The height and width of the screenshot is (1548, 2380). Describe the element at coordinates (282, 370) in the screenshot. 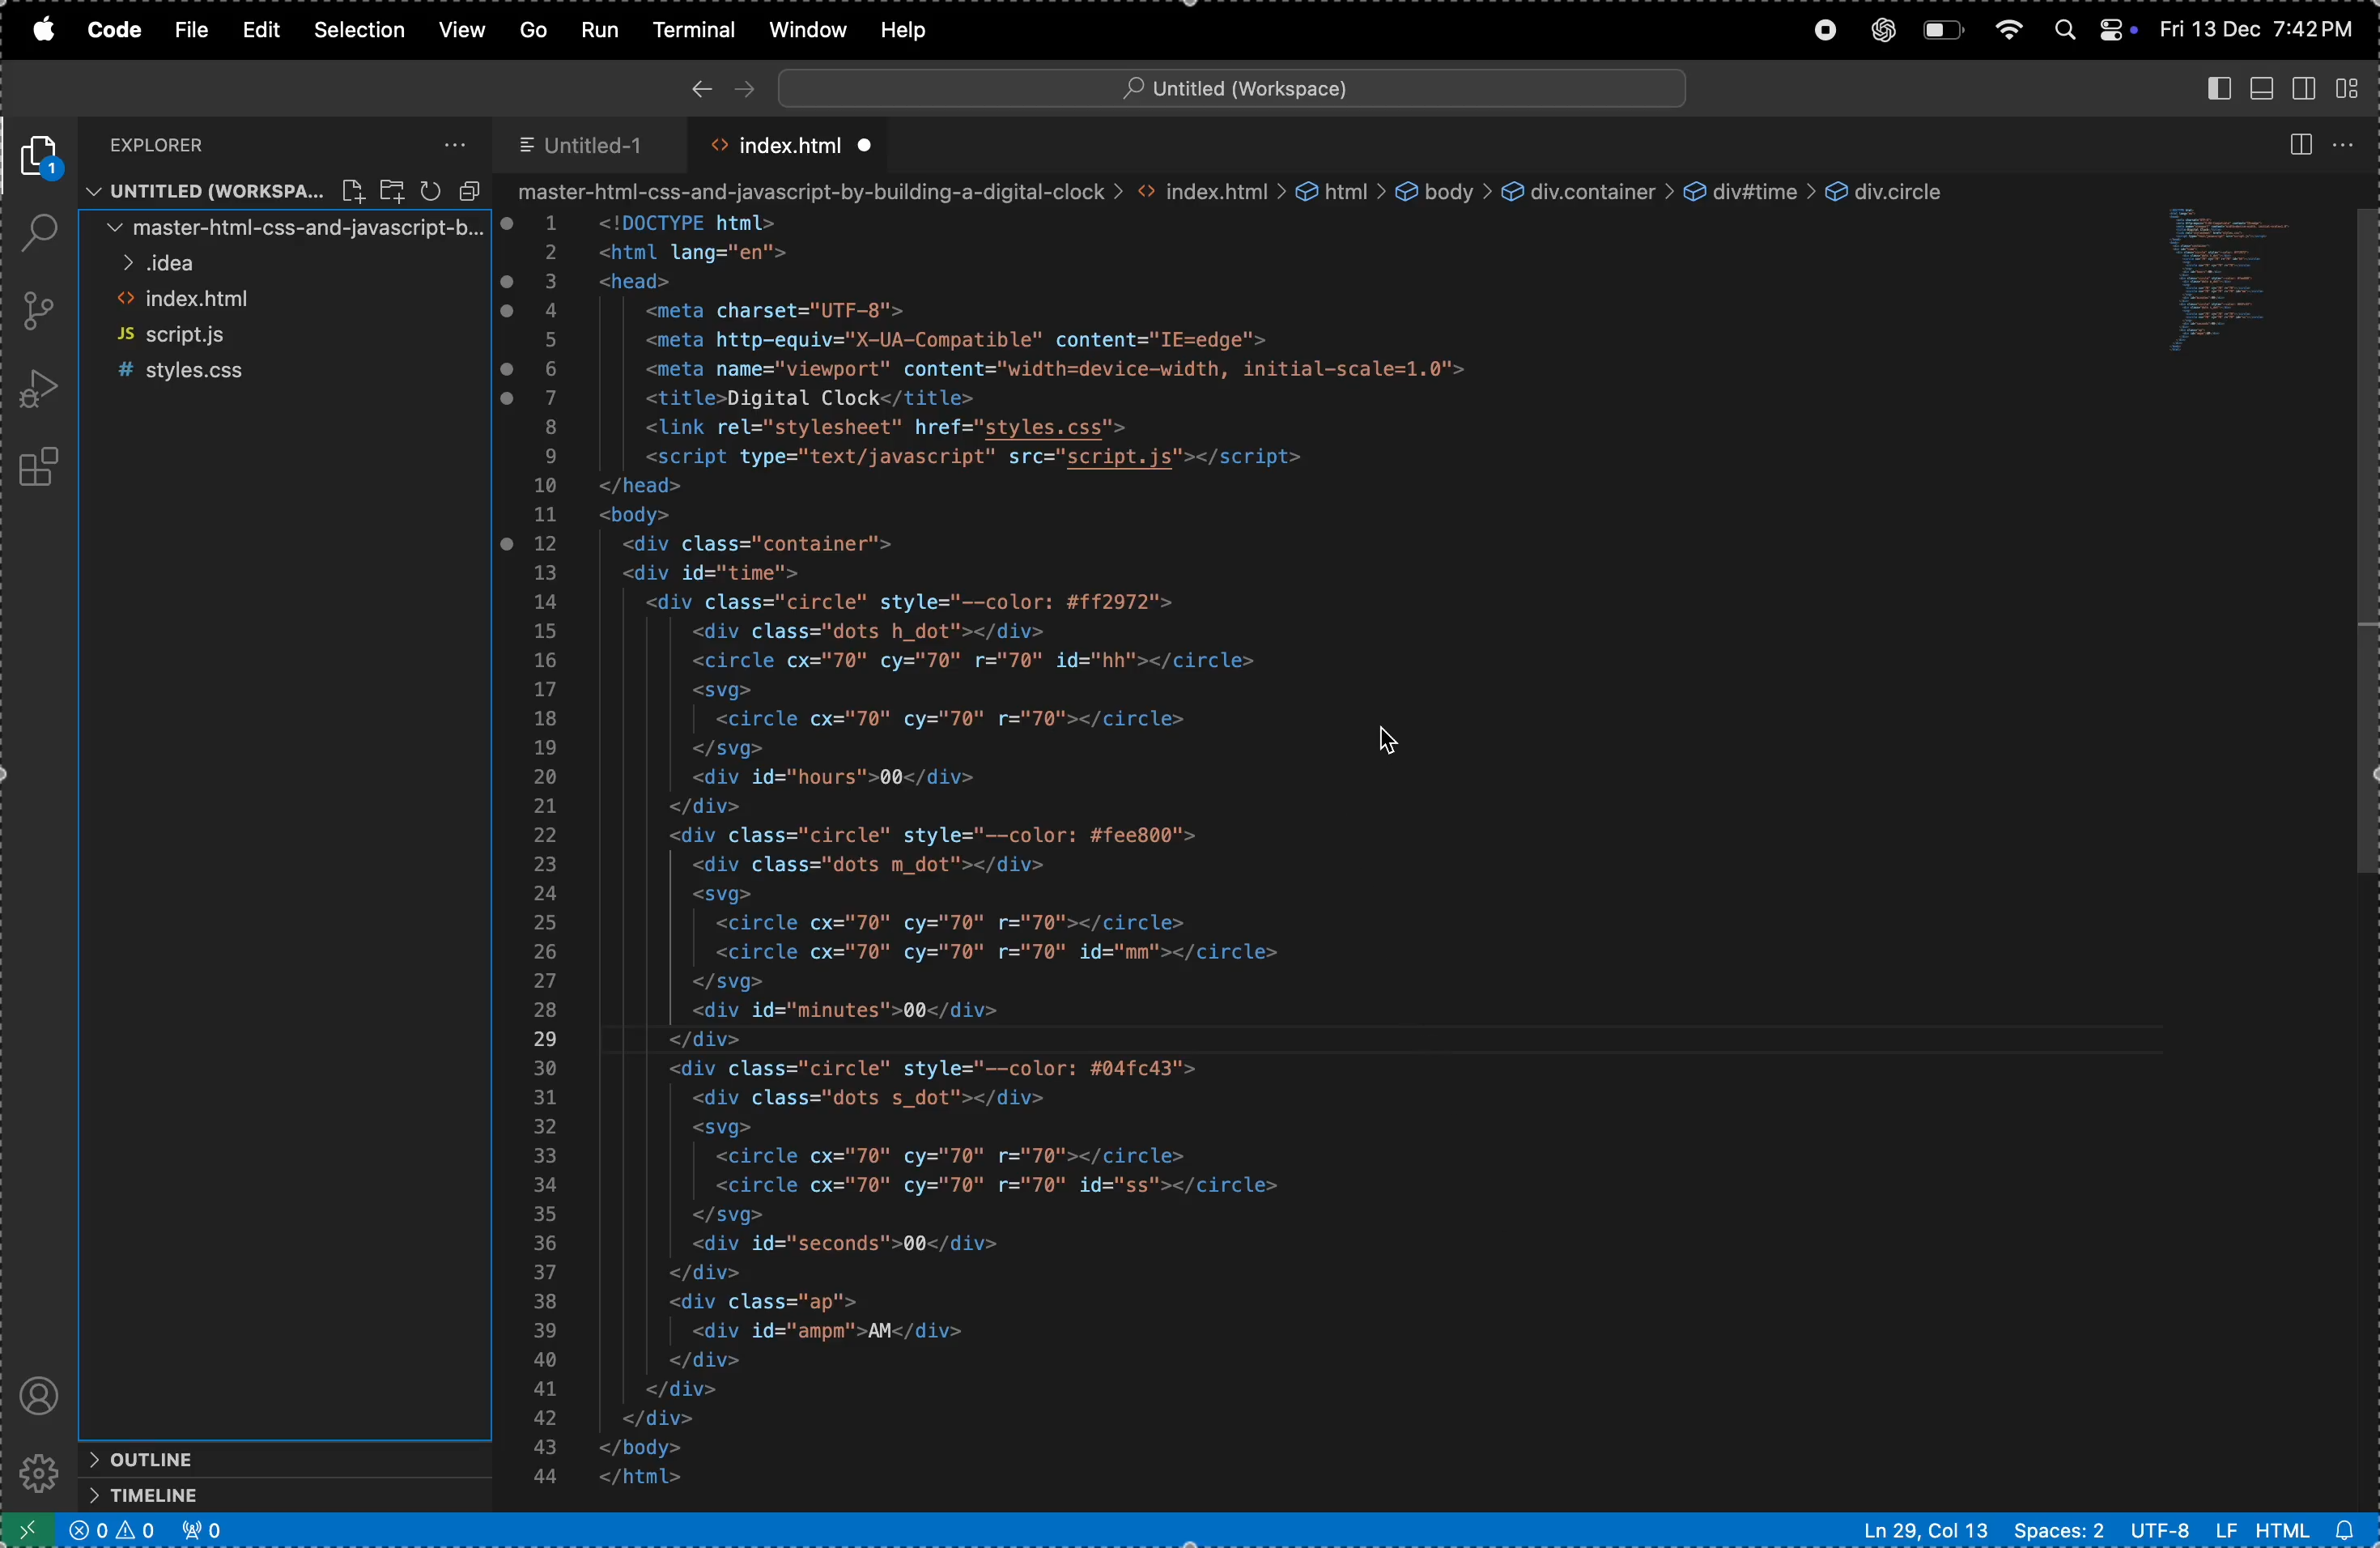

I see `style.css` at that location.